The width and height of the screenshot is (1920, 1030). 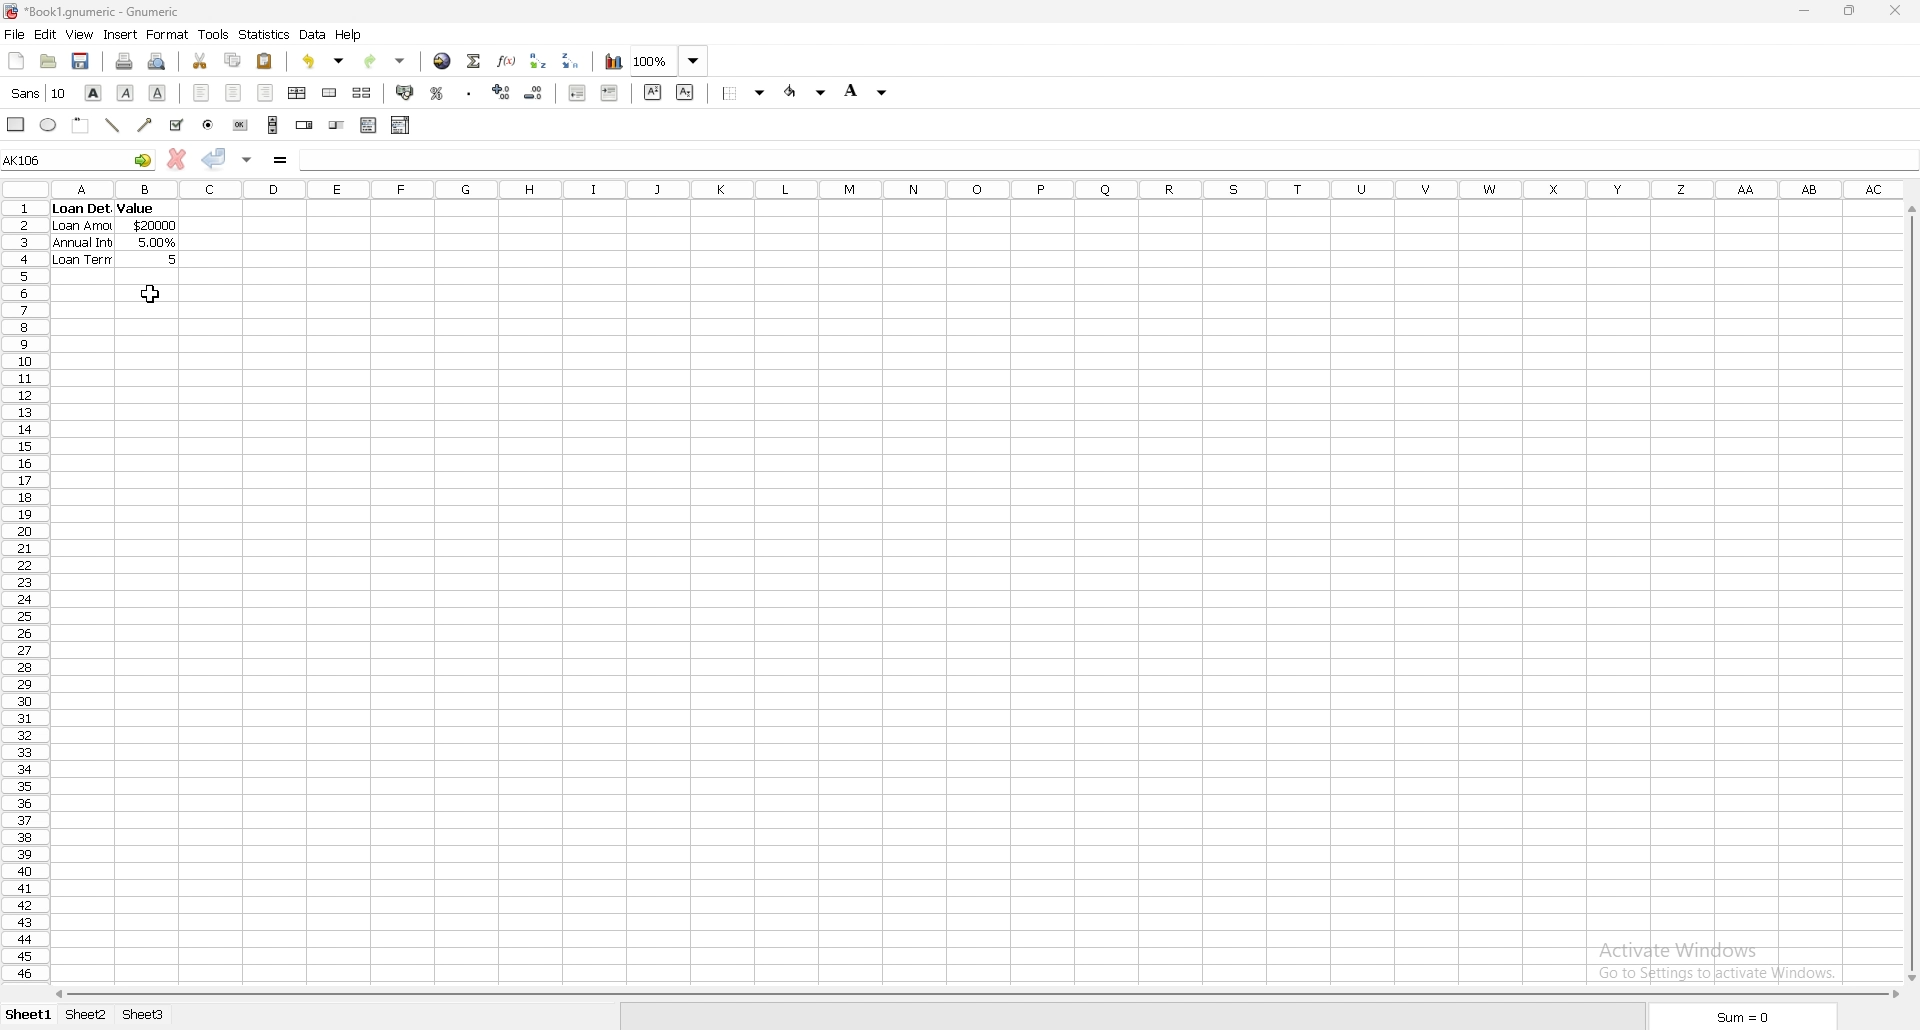 I want to click on dataset, so click(x=114, y=234).